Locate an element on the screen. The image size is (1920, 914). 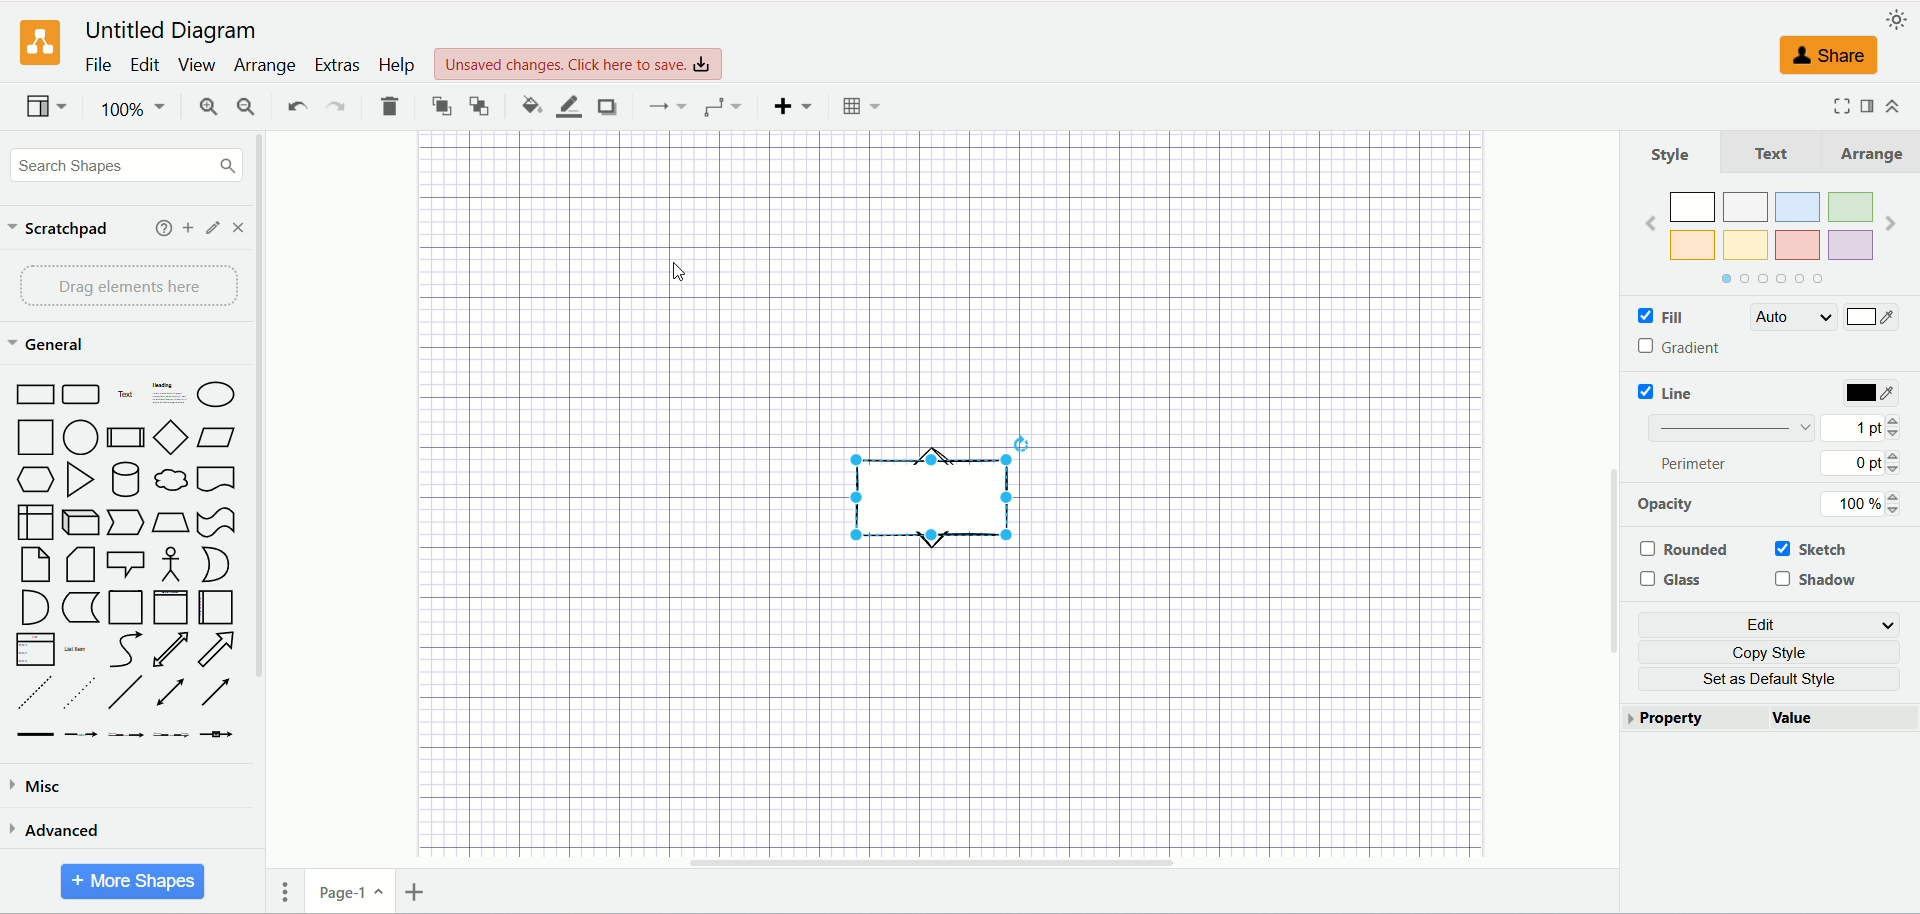
Triangle is located at coordinates (82, 480).